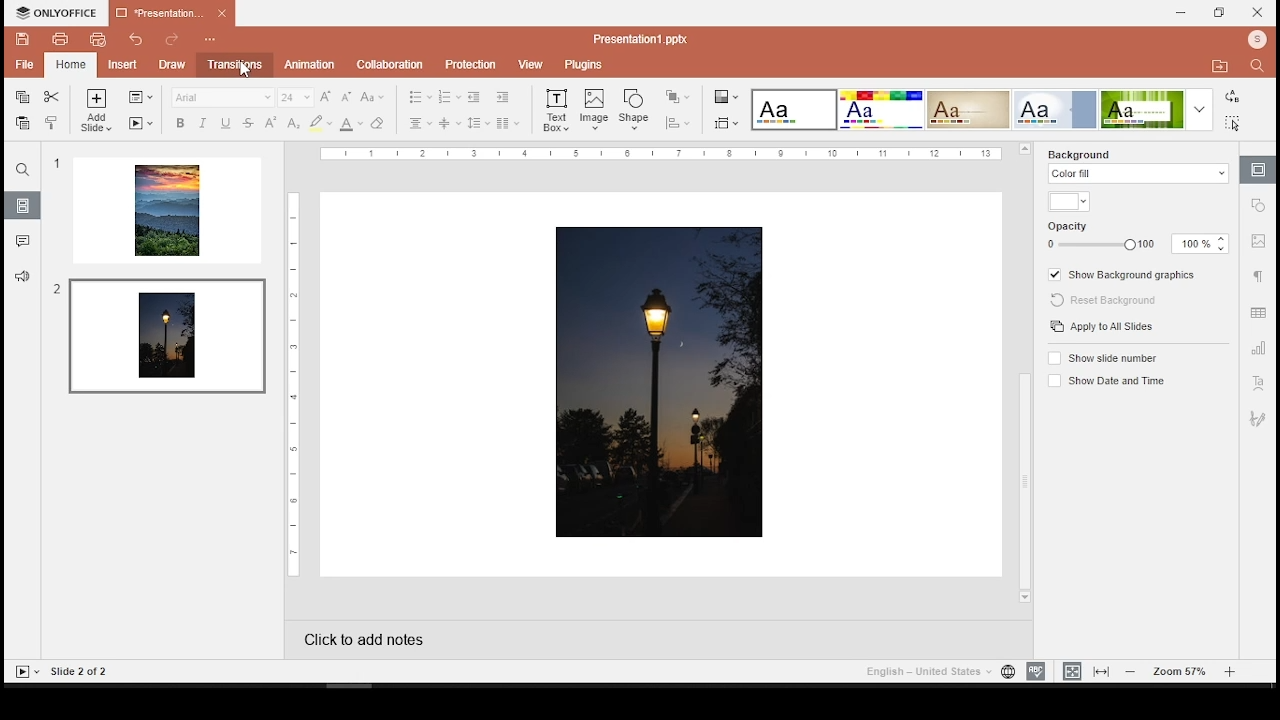 The height and width of the screenshot is (720, 1280). Describe the element at coordinates (173, 14) in the screenshot. I see `presentation` at that location.